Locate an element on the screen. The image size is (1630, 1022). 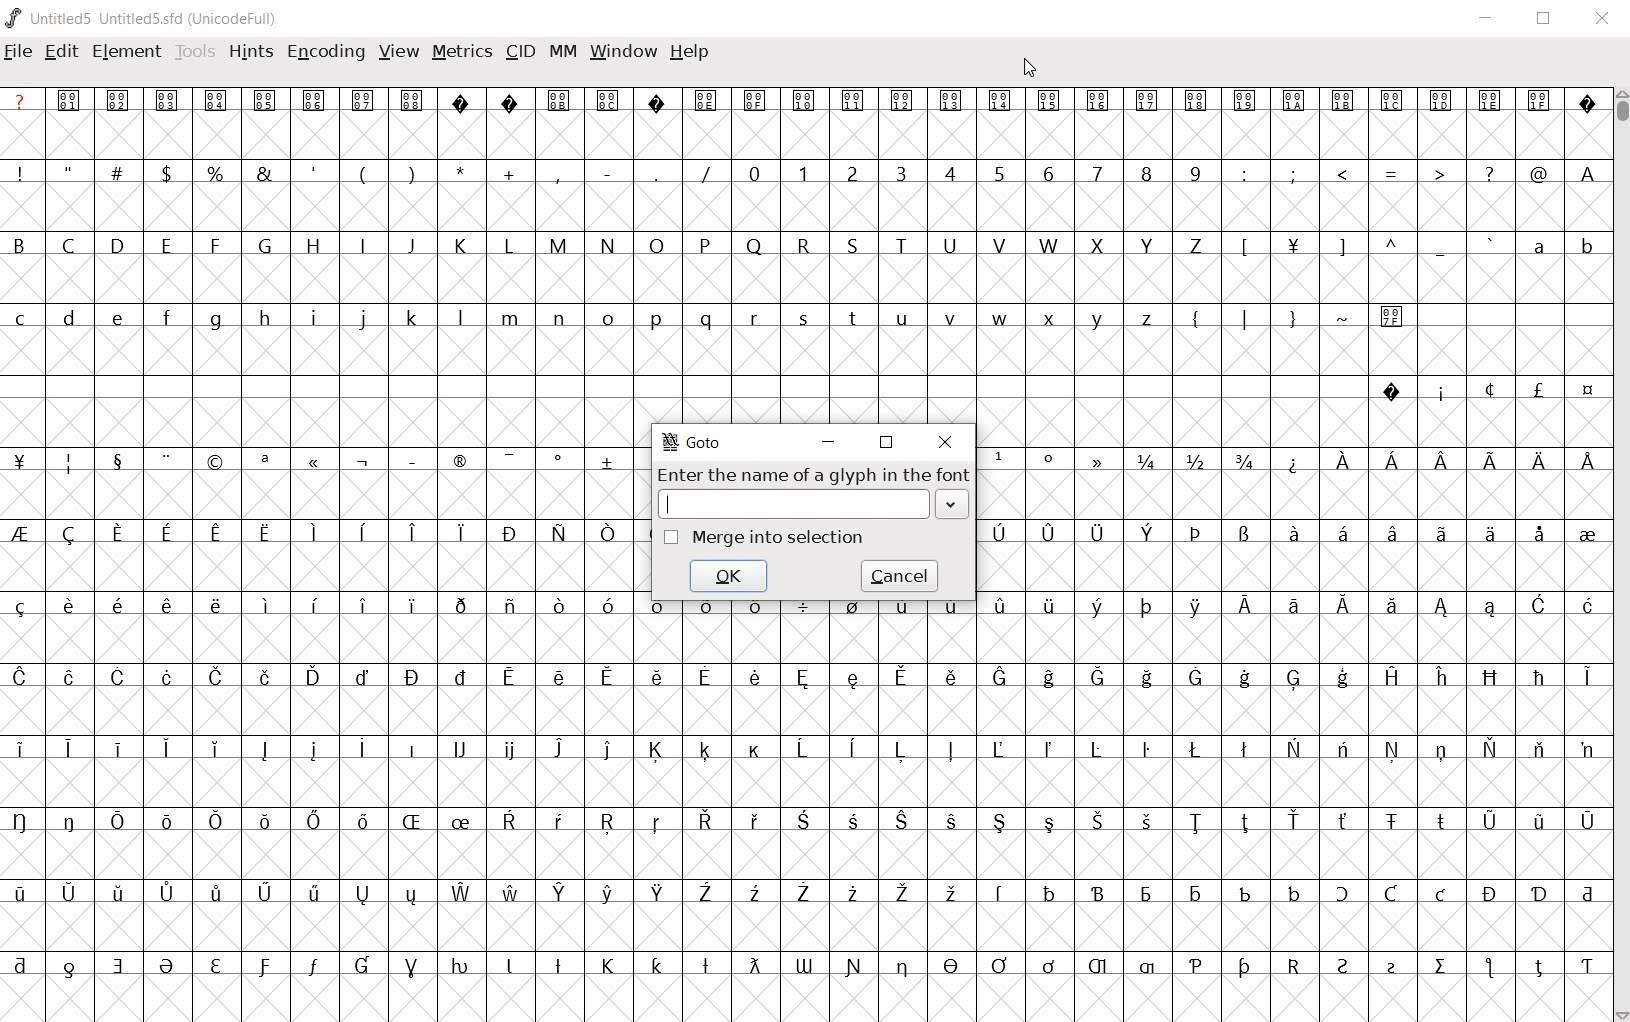
" is located at coordinates (72, 172).